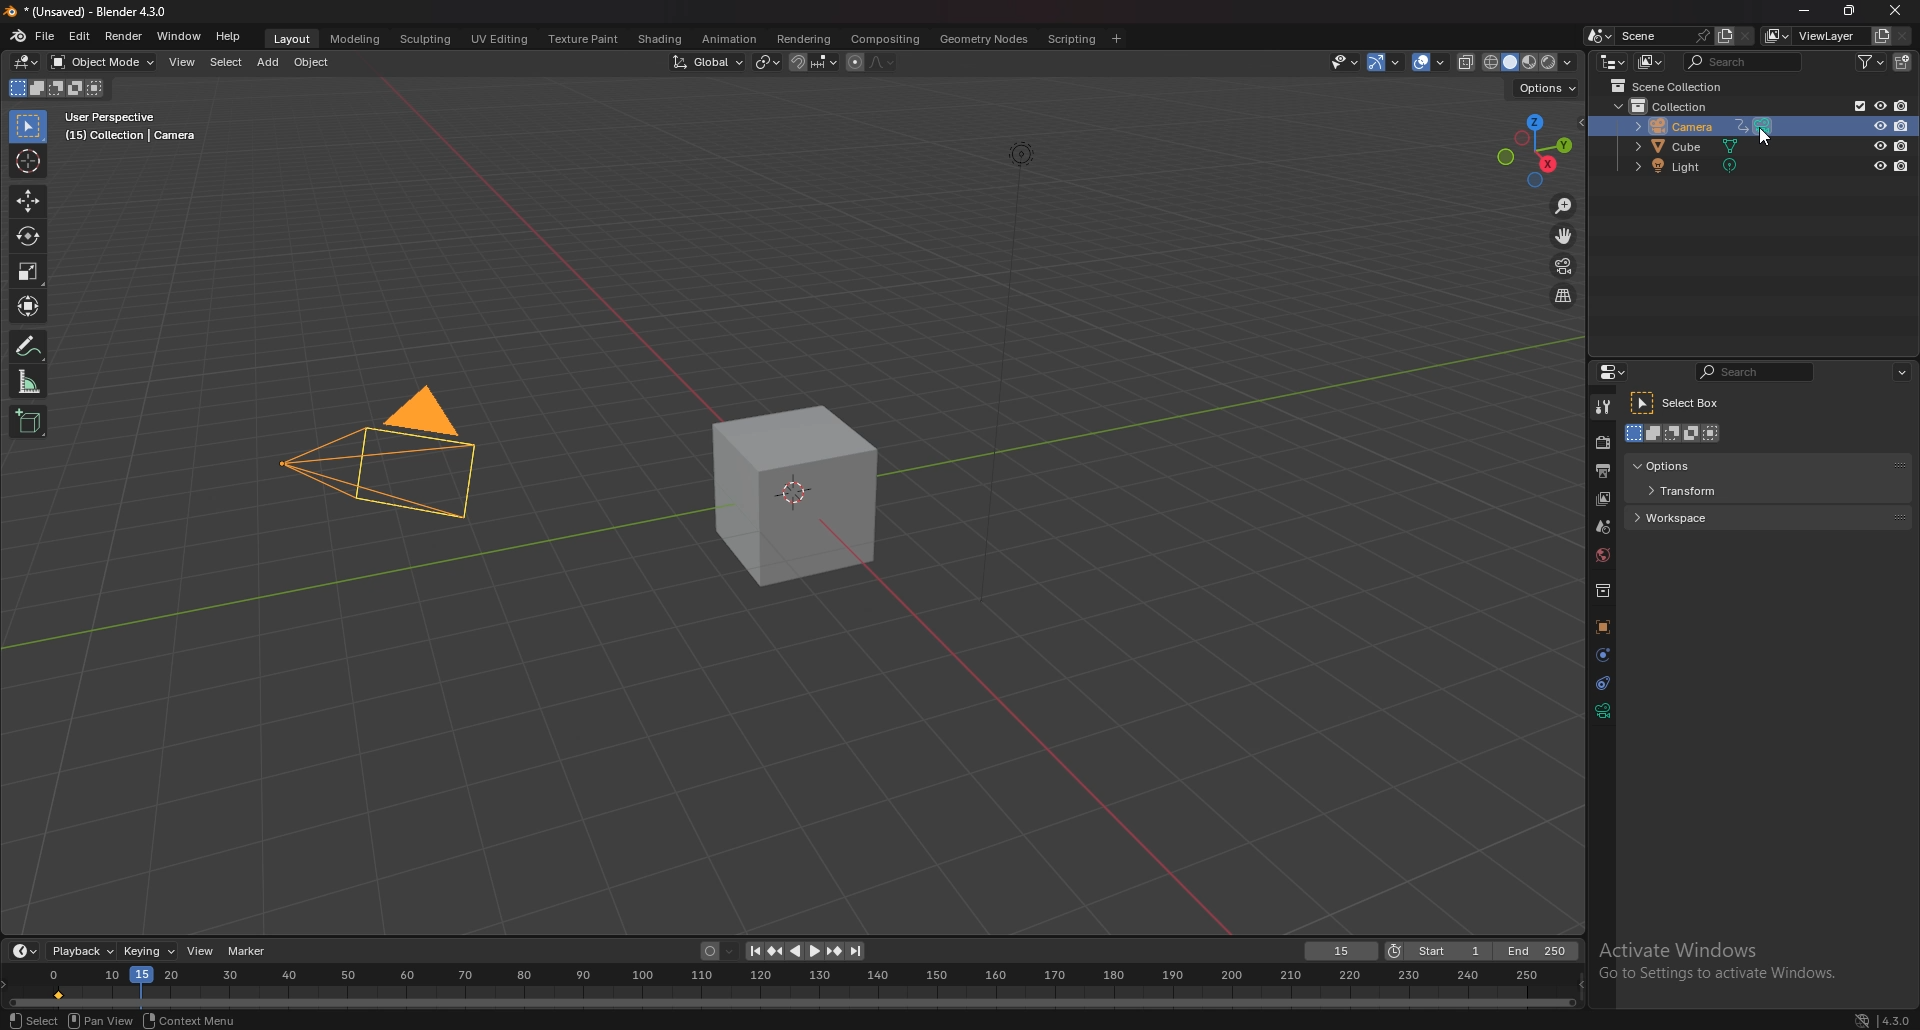 Image resolution: width=1920 pixels, height=1030 pixels. What do you see at coordinates (355, 40) in the screenshot?
I see `modeling` at bounding box center [355, 40].